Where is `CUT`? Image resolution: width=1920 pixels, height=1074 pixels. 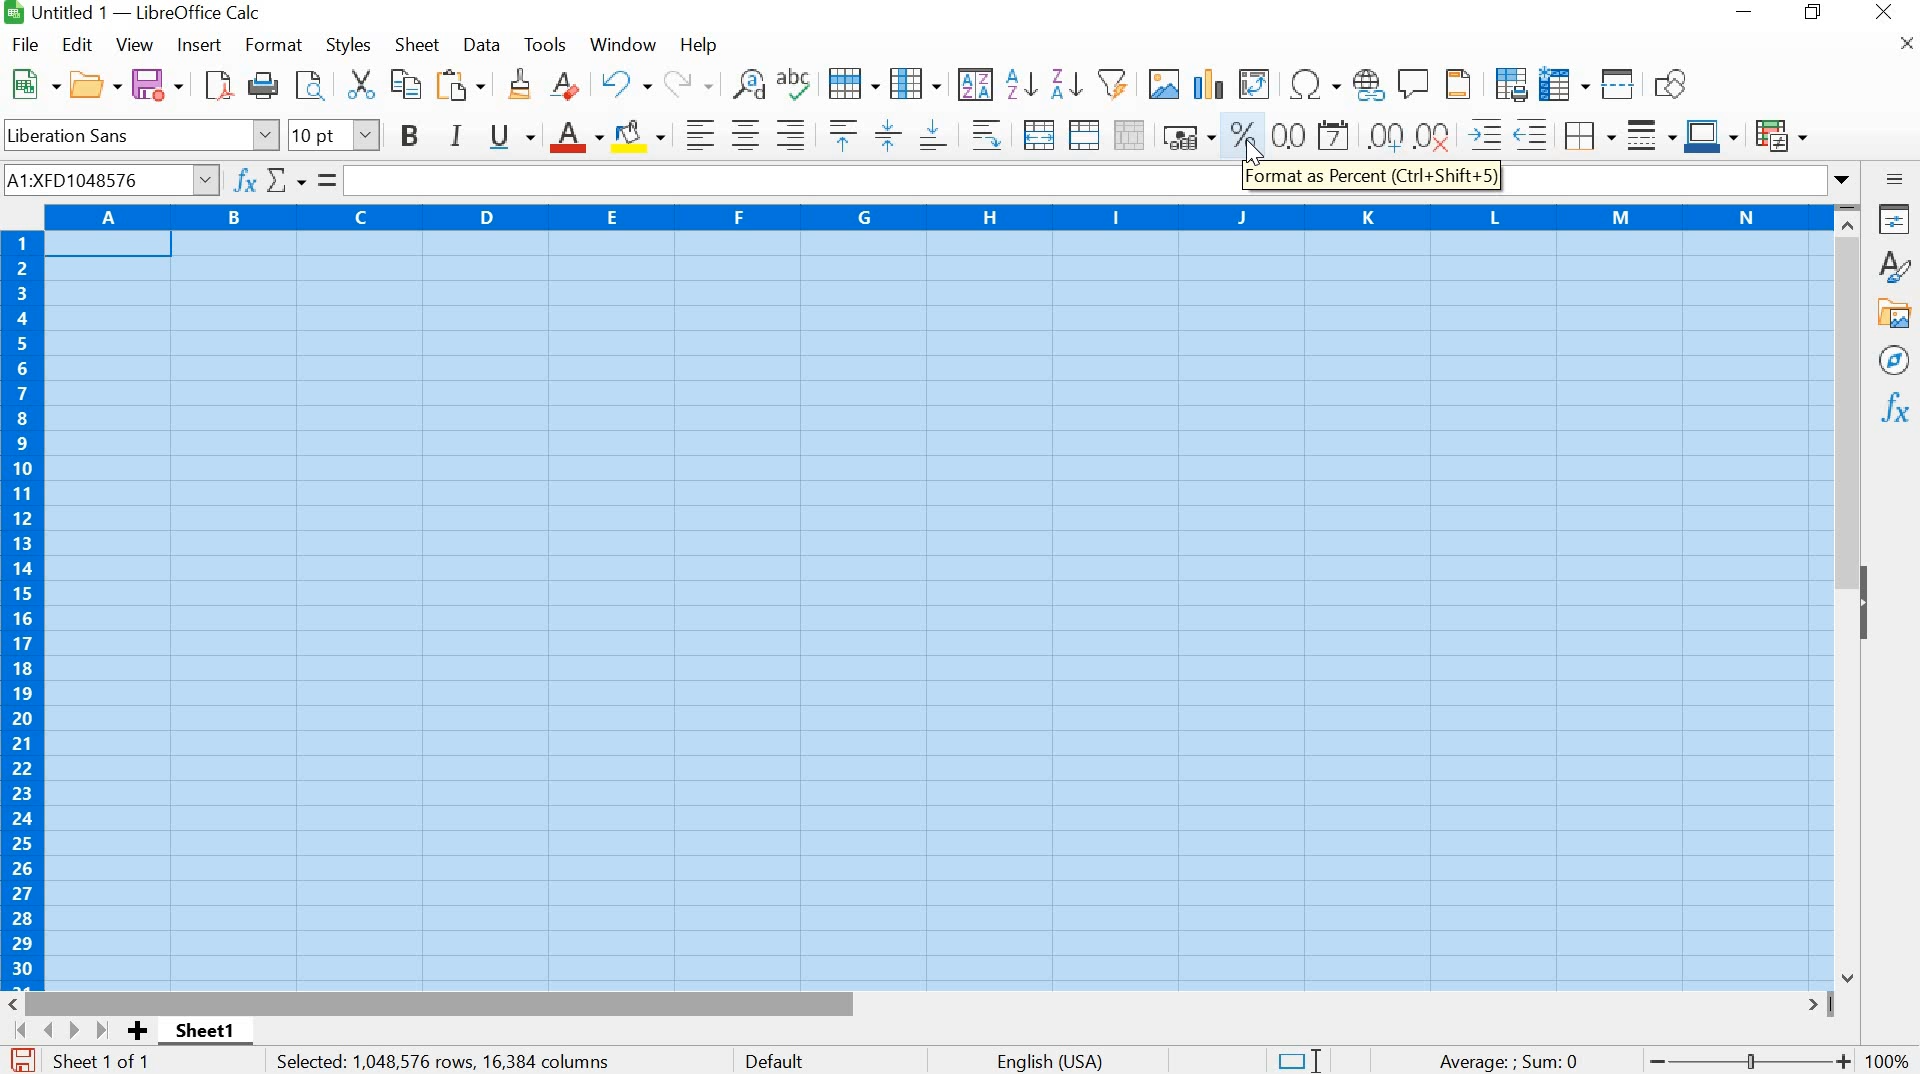
CUT is located at coordinates (364, 84).